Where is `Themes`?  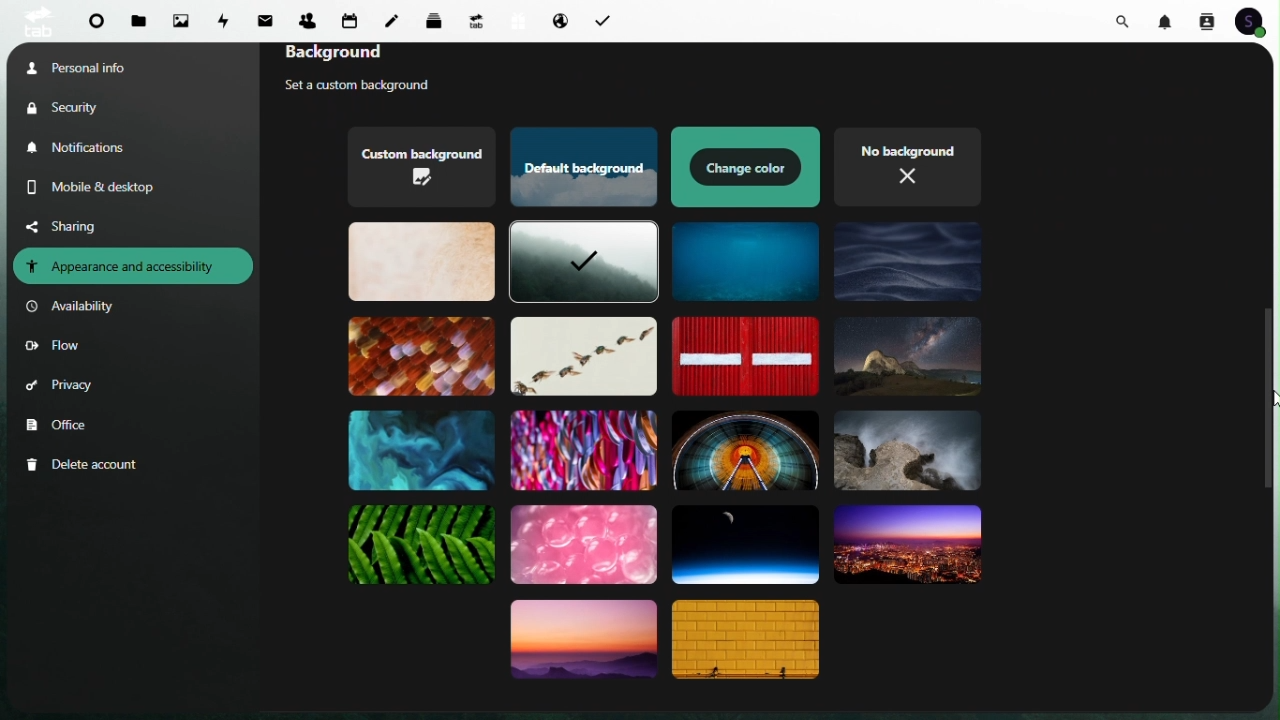 Themes is located at coordinates (907, 358).